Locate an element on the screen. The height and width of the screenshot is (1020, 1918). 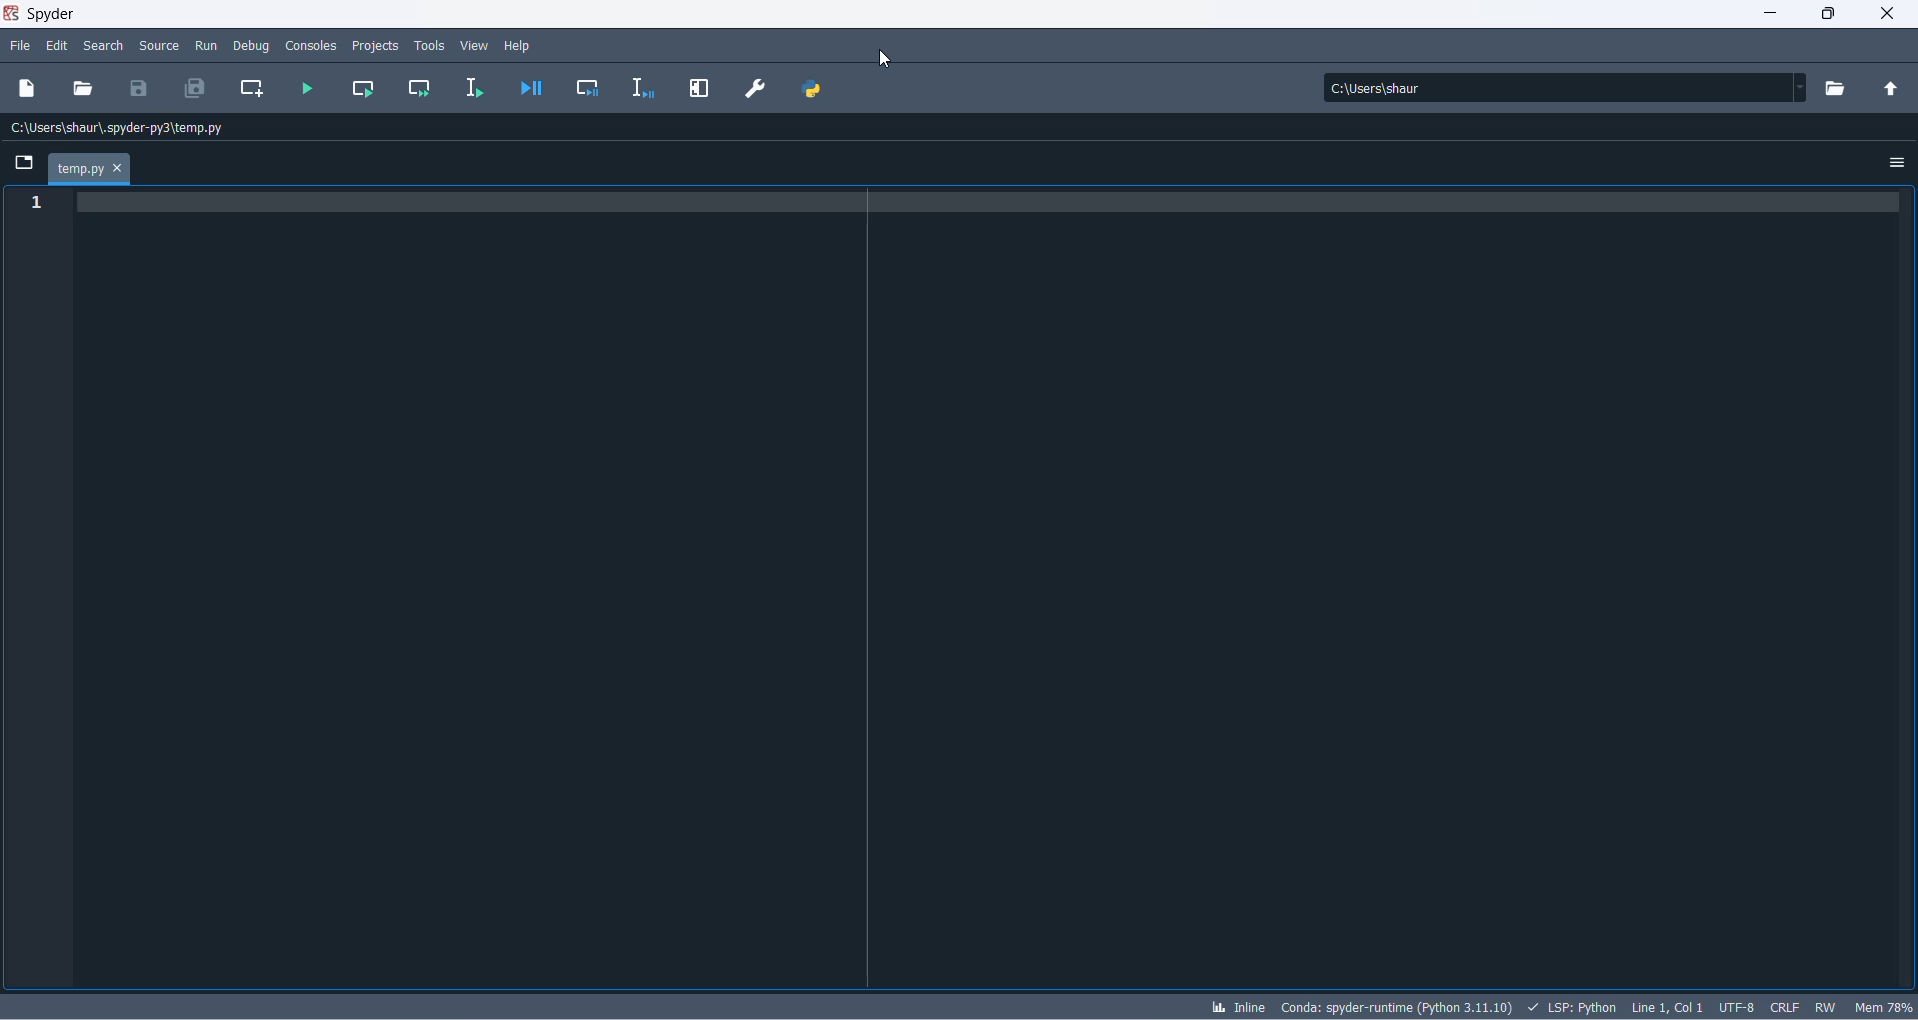
help is located at coordinates (523, 44).